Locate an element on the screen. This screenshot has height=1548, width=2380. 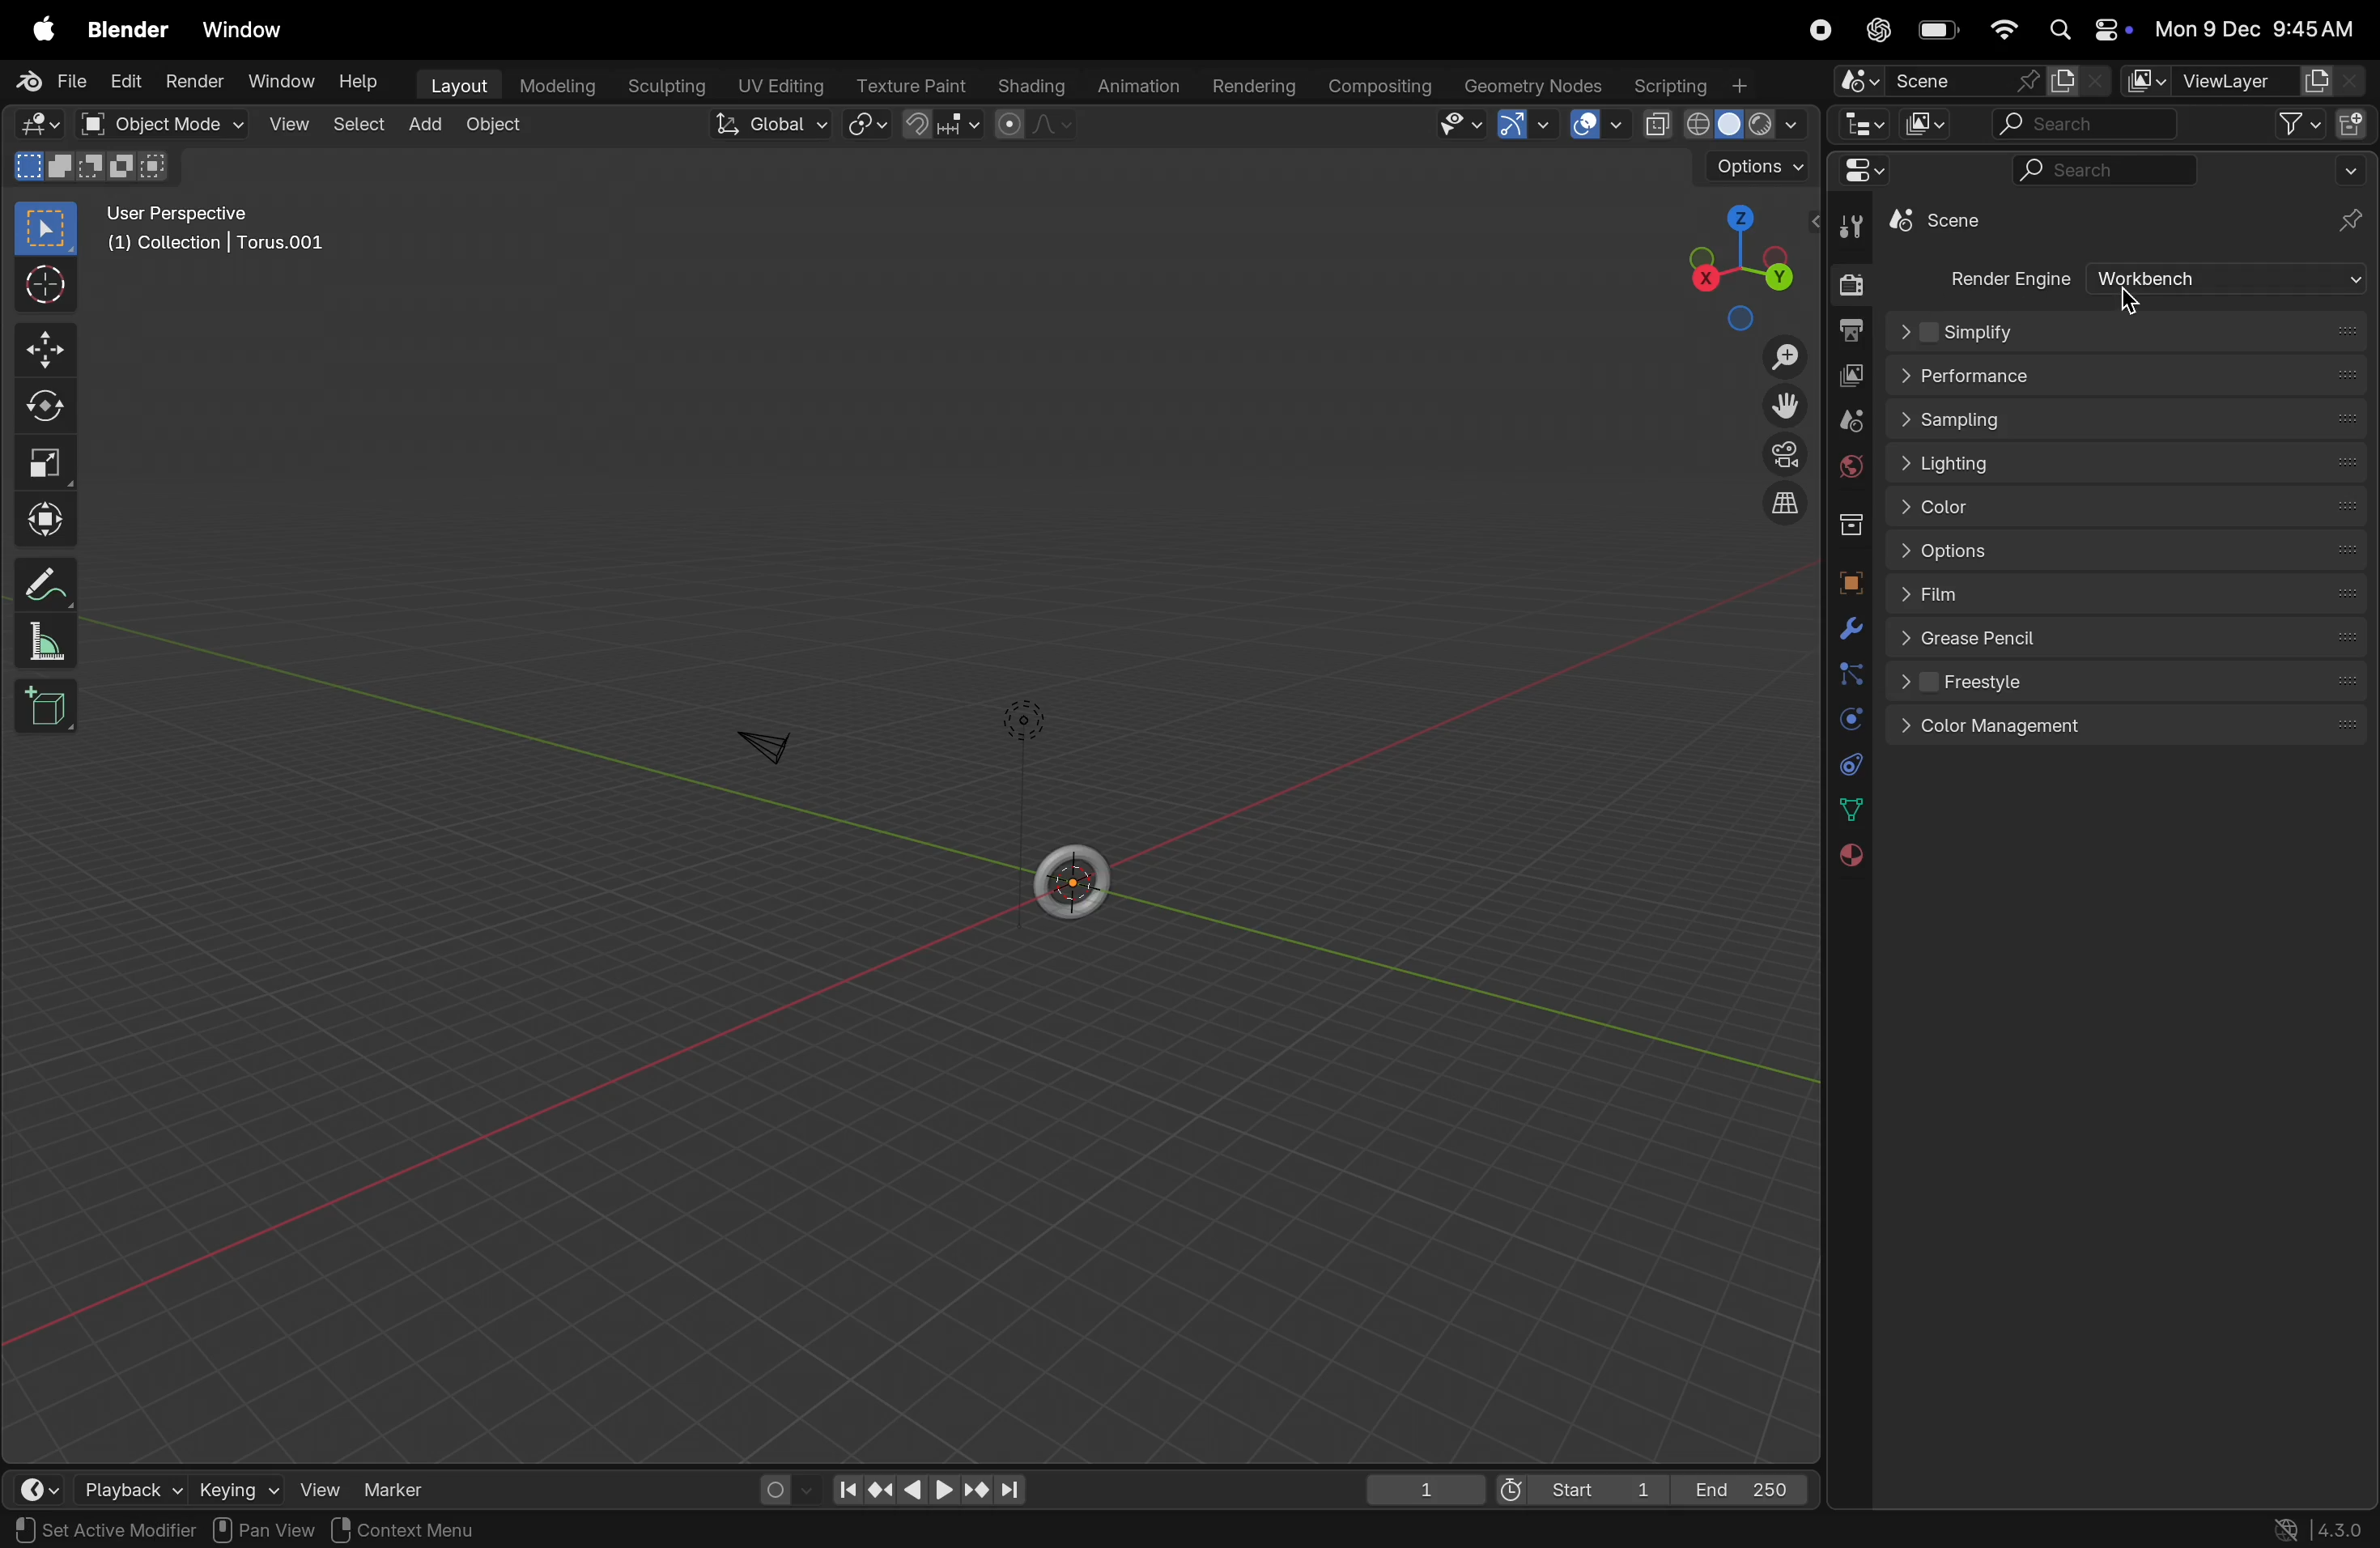
select is located at coordinates (358, 127).